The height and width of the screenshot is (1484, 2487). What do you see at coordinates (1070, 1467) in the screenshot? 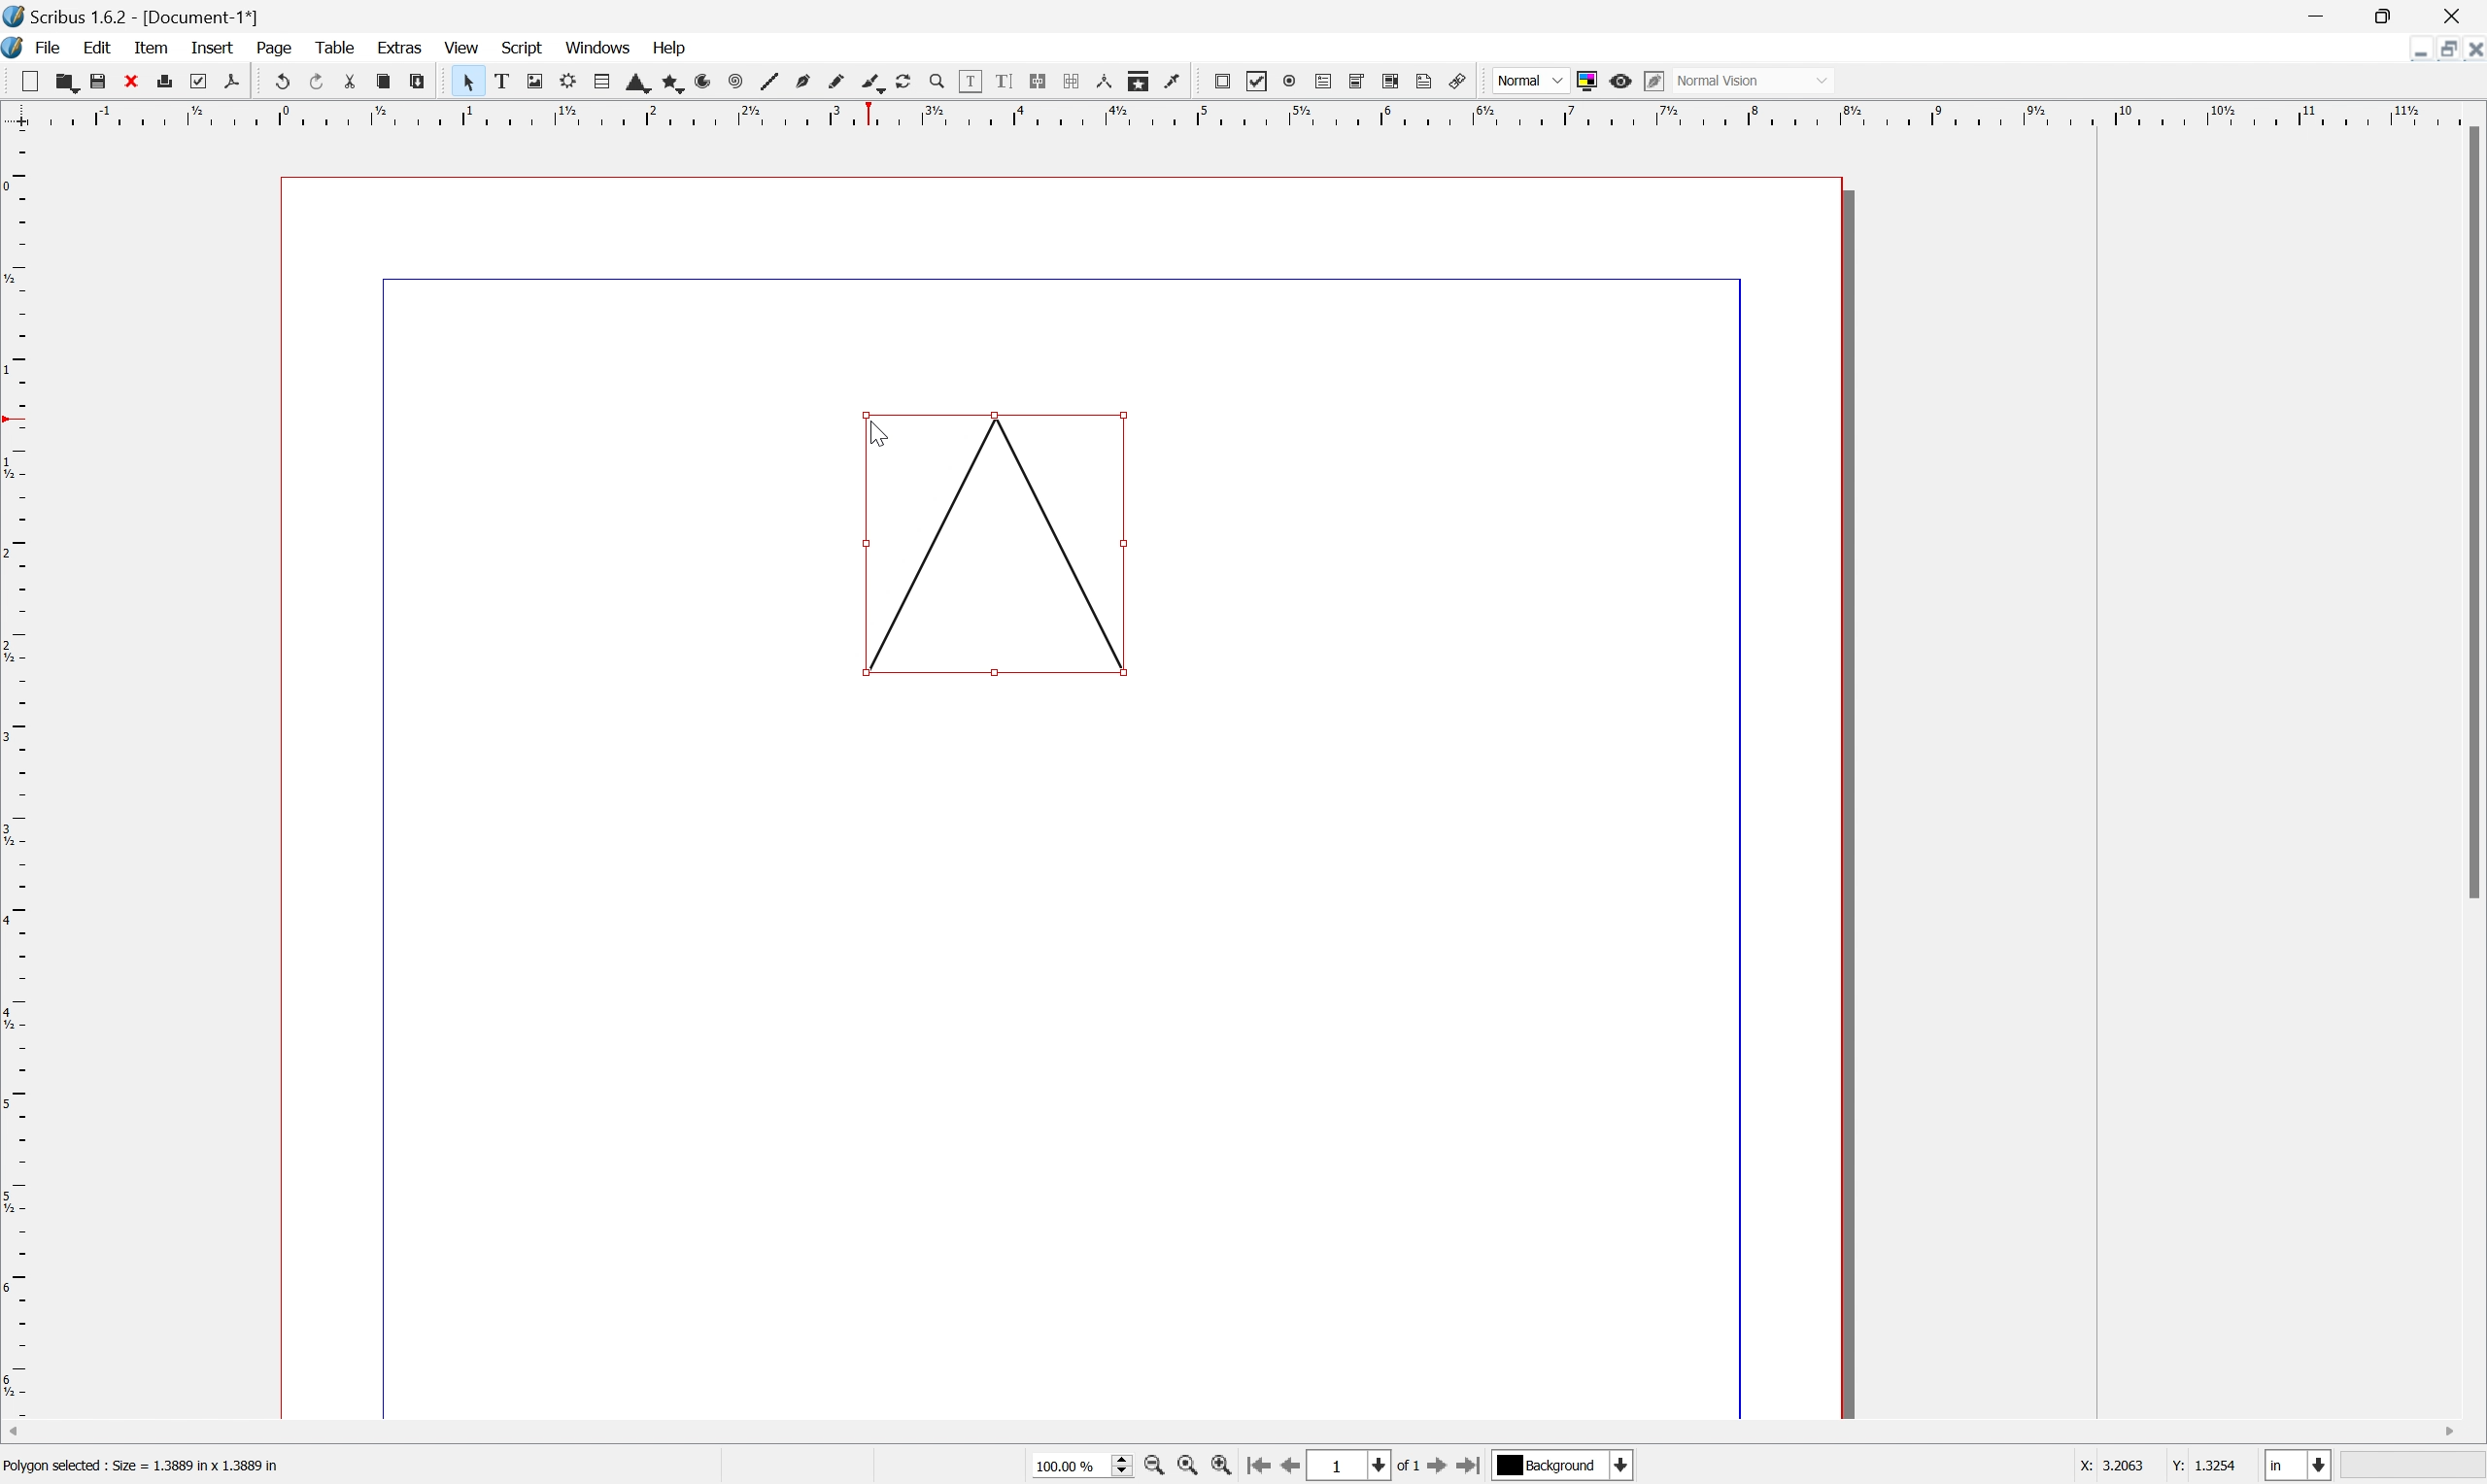
I see `100.00 %` at bounding box center [1070, 1467].